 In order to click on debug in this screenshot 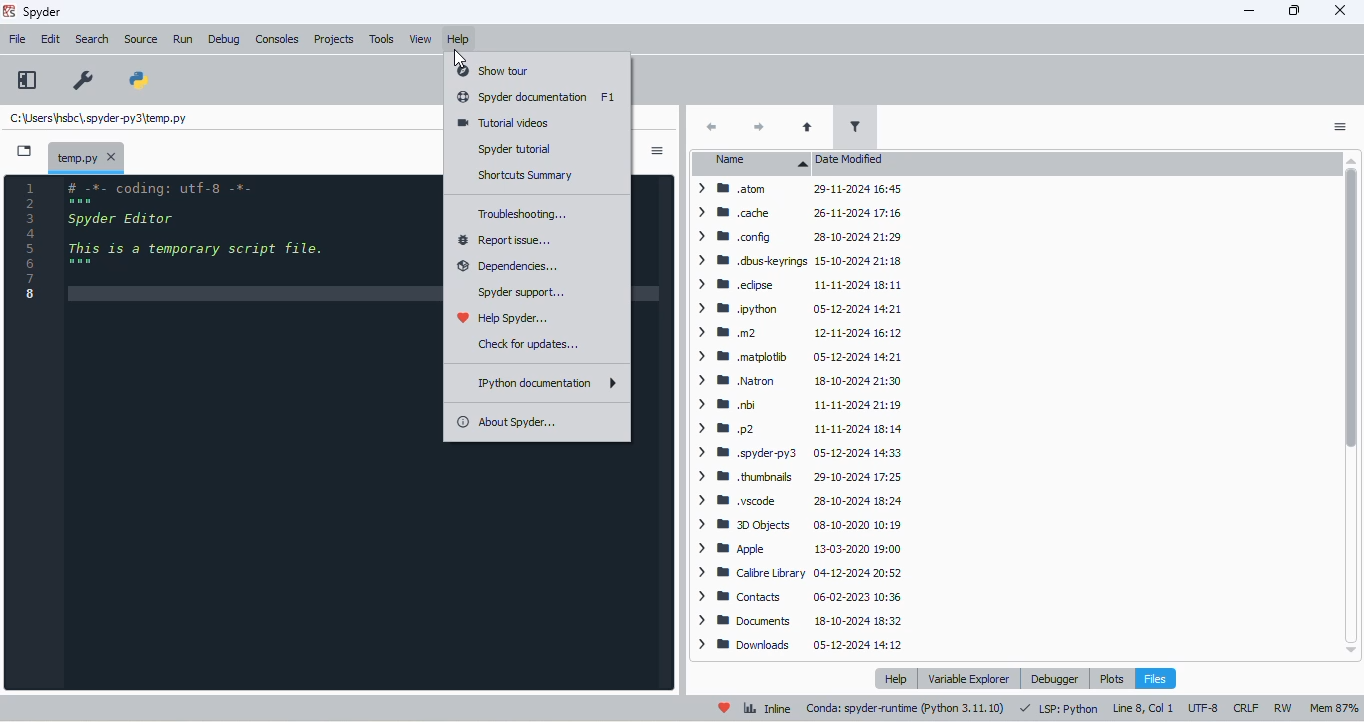, I will do `click(223, 39)`.